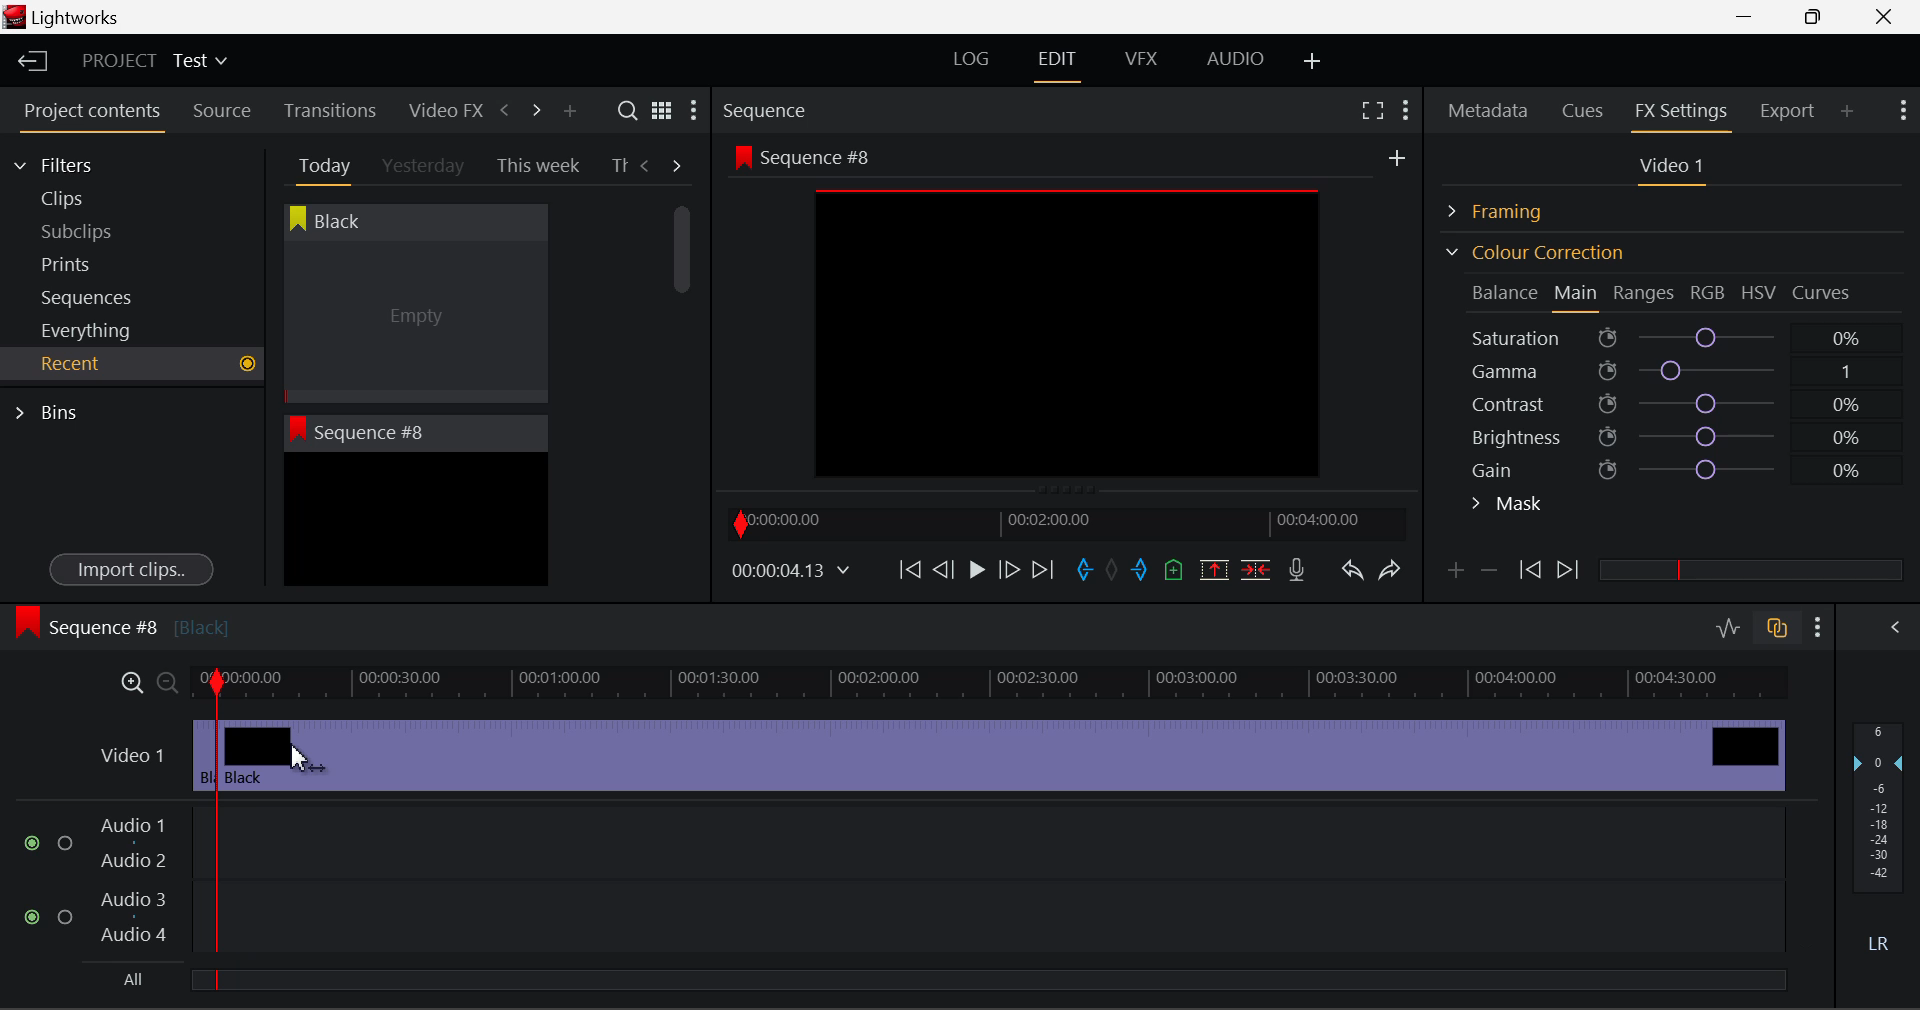 This screenshot has height=1010, width=1920. Describe the element at coordinates (792, 572) in the screenshot. I see `Frame Time` at that location.